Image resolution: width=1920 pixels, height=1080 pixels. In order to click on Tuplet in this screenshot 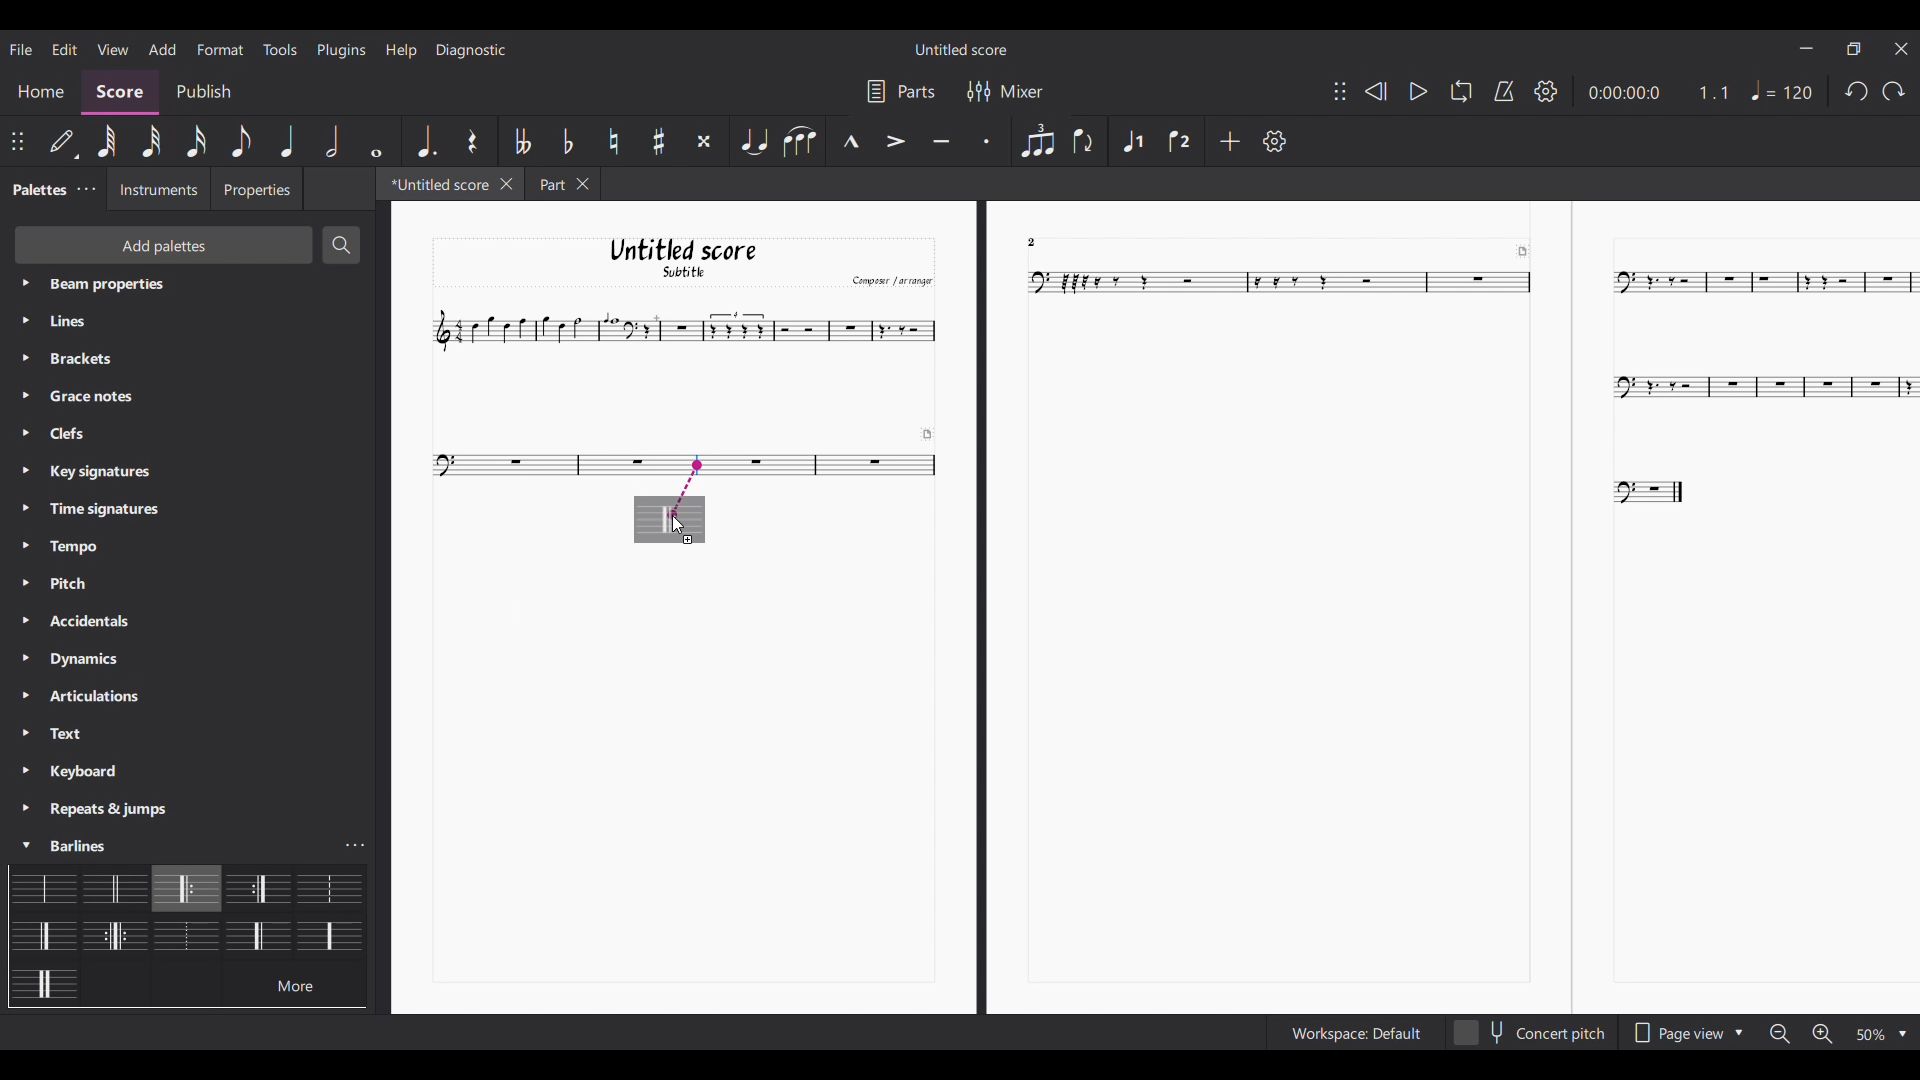, I will do `click(1038, 141)`.